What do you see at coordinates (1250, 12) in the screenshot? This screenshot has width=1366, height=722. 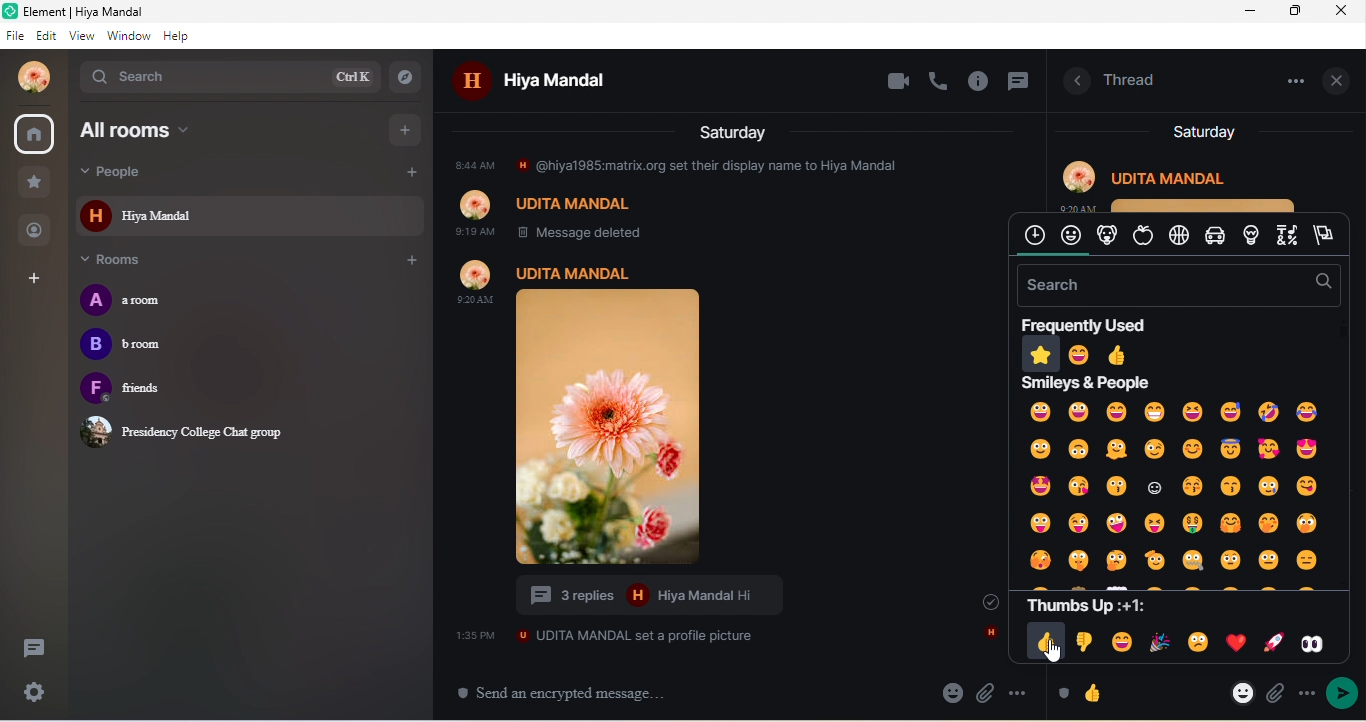 I see `minimize` at bounding box center [1250, 12].